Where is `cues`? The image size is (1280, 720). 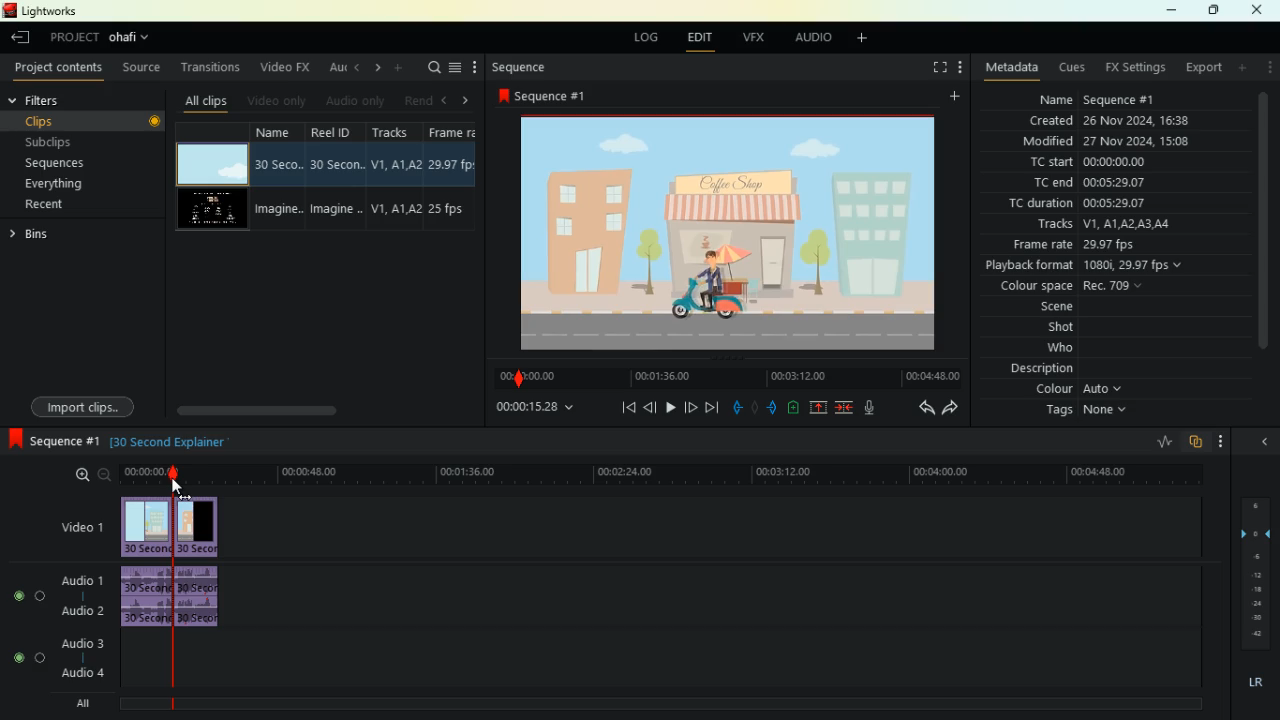
cues is located at coordinates (1074, 67).